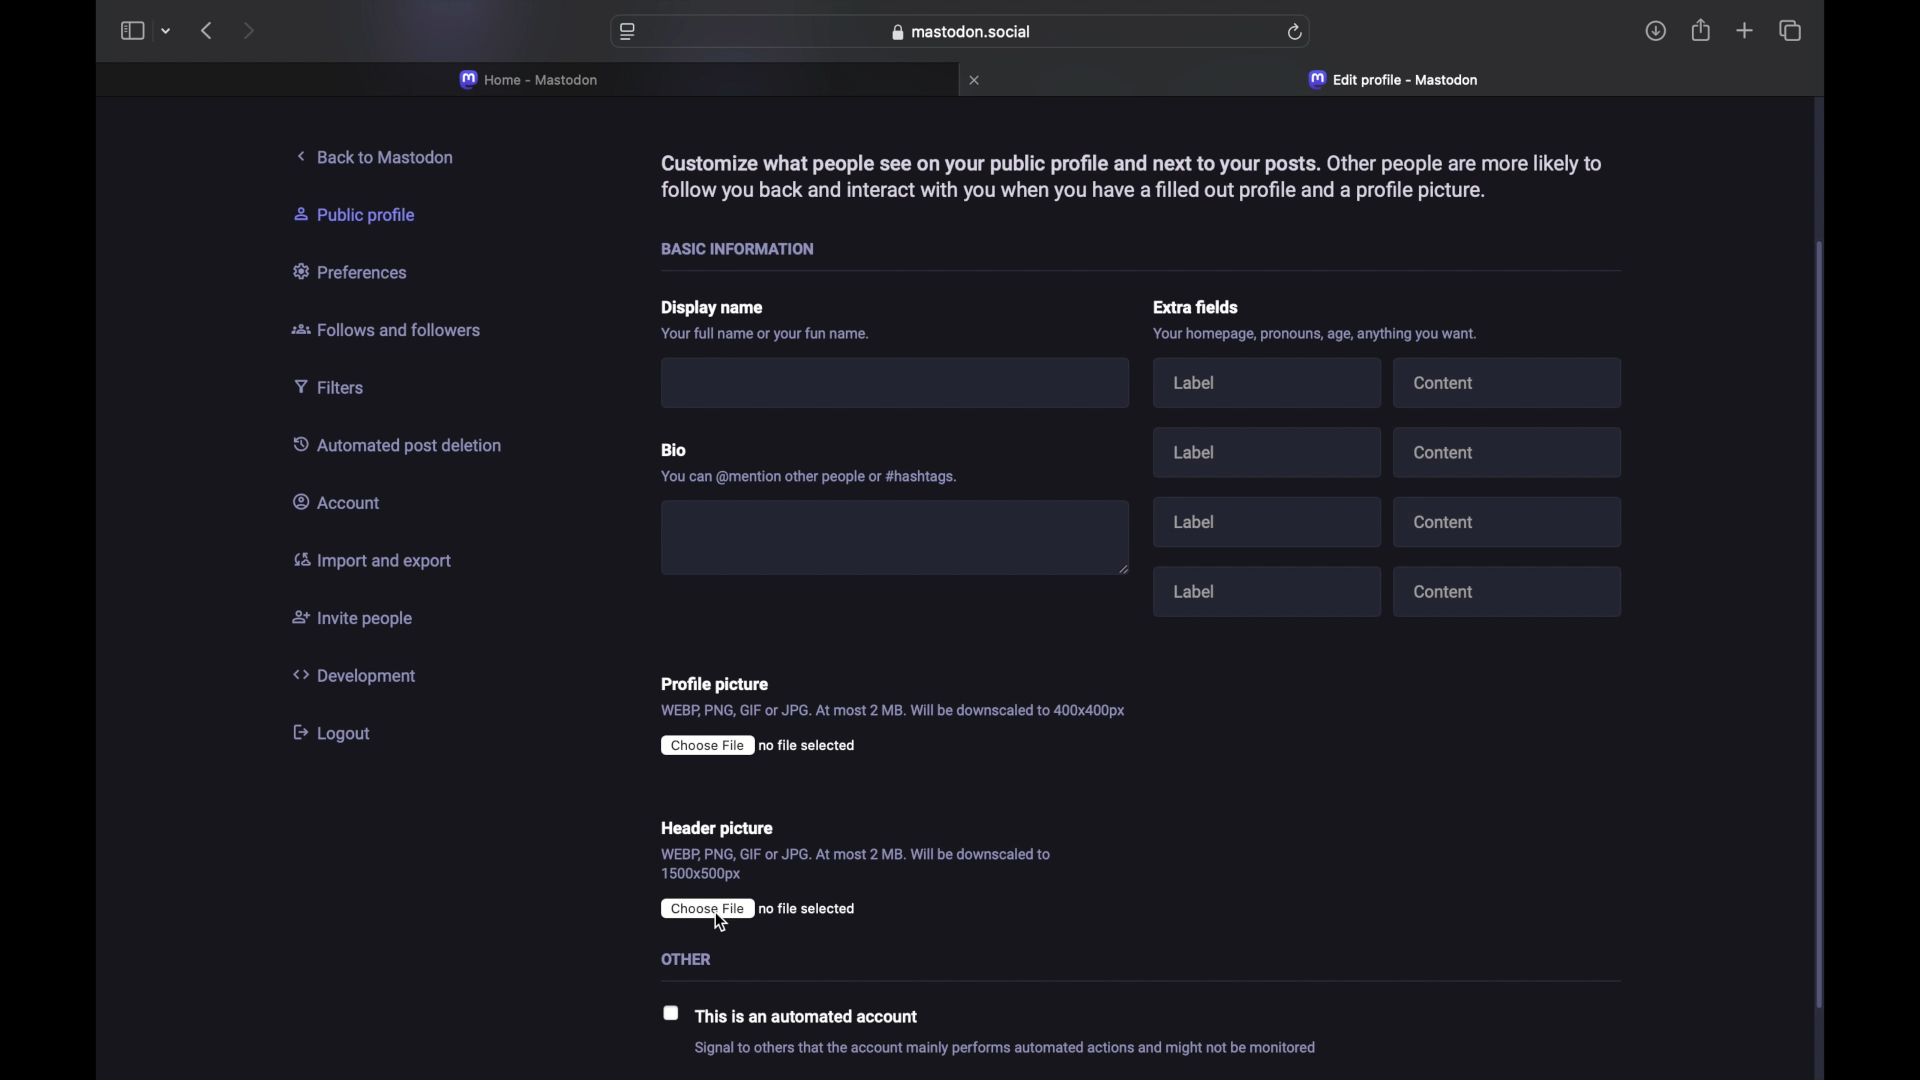 The height and width of the screenshot is (1080, 1920). Describe the element at coordinates (1656, 31) in the screenshot. I see `downloads` at that location.